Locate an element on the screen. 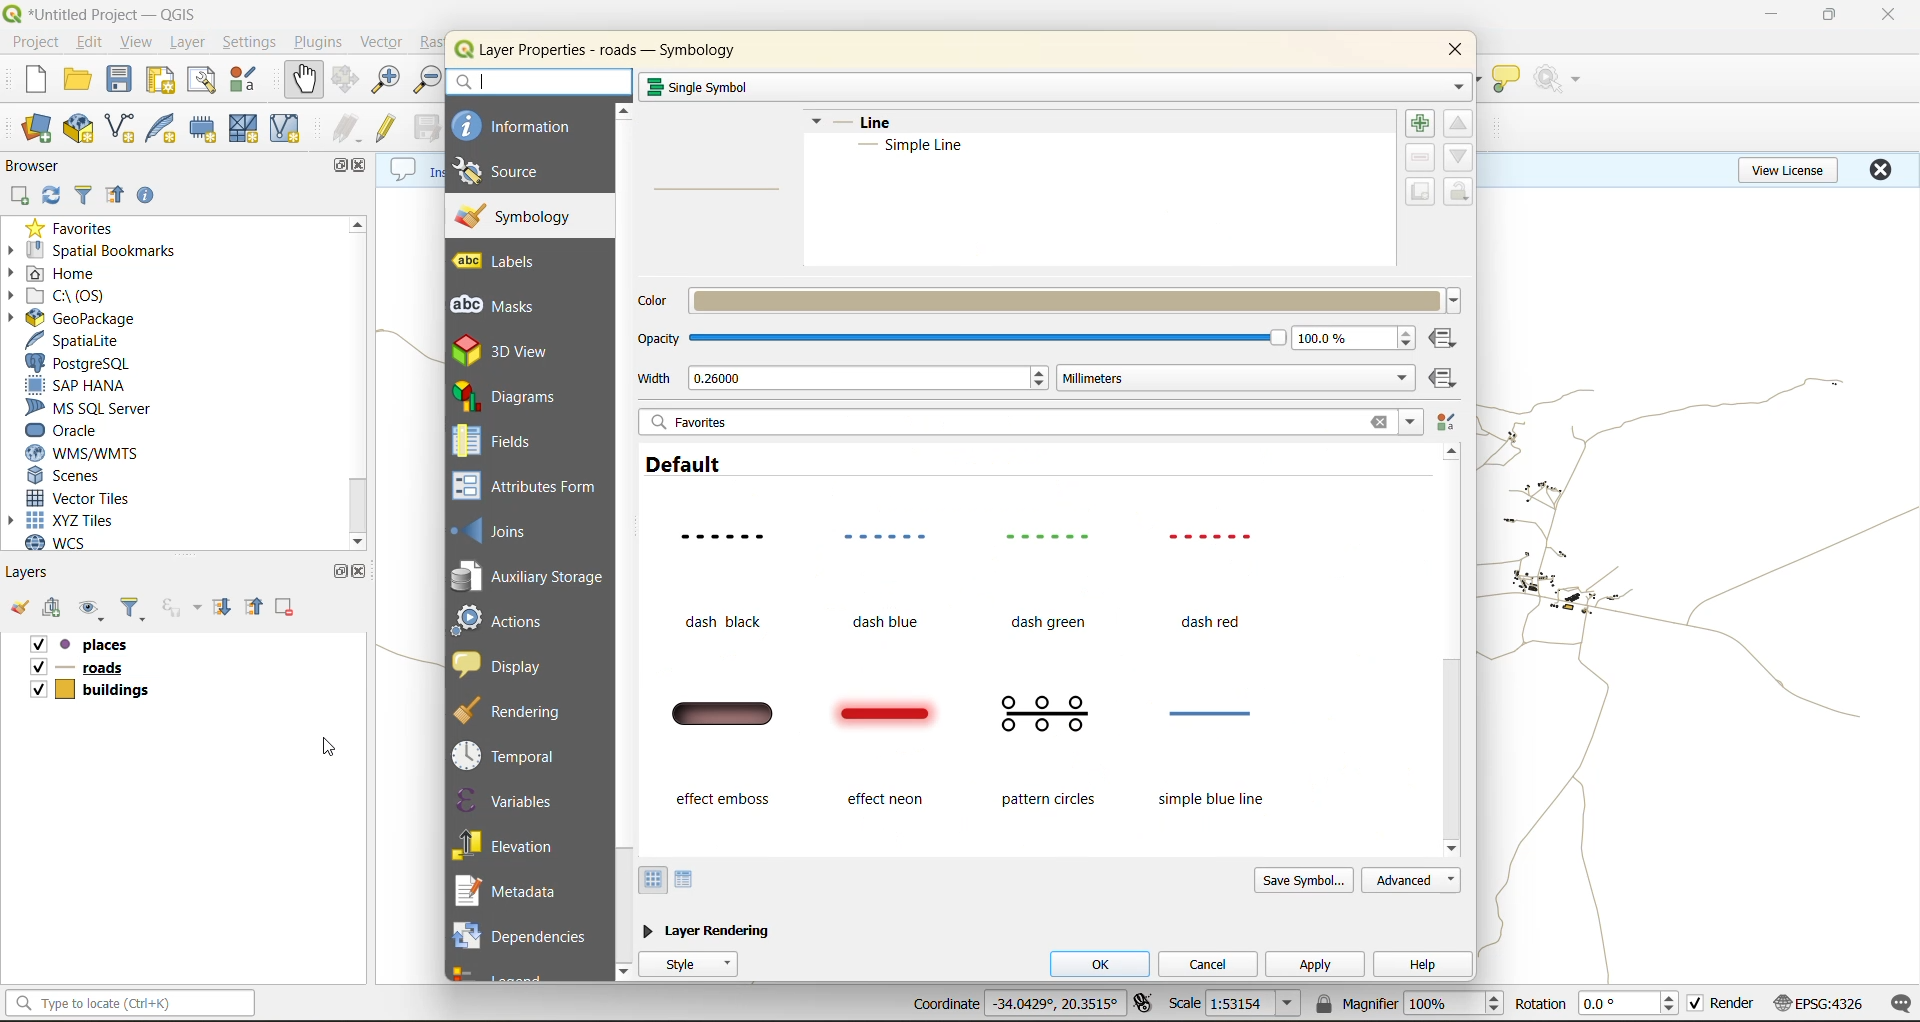  rendering is located at coordinates (509, 707).